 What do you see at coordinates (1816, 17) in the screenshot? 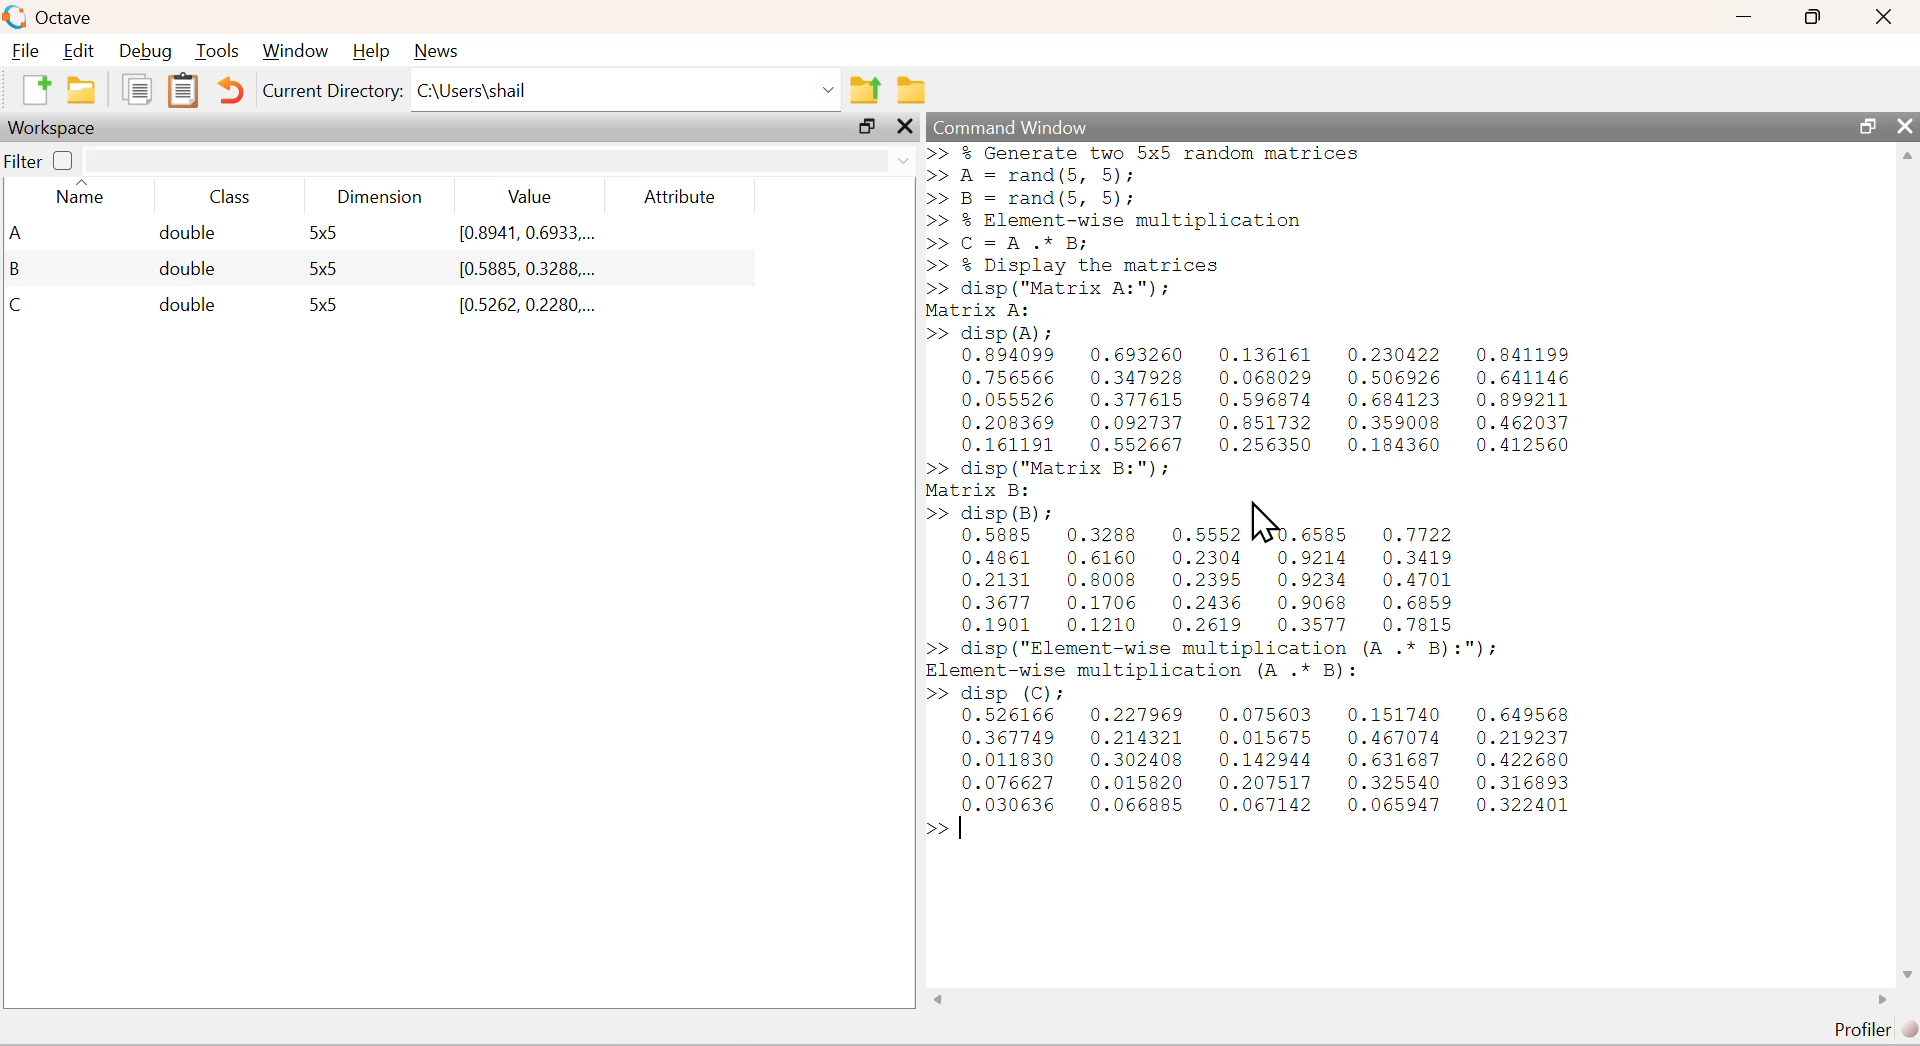
I see `Maximize/Restore` at bounding box center [1816, 17].